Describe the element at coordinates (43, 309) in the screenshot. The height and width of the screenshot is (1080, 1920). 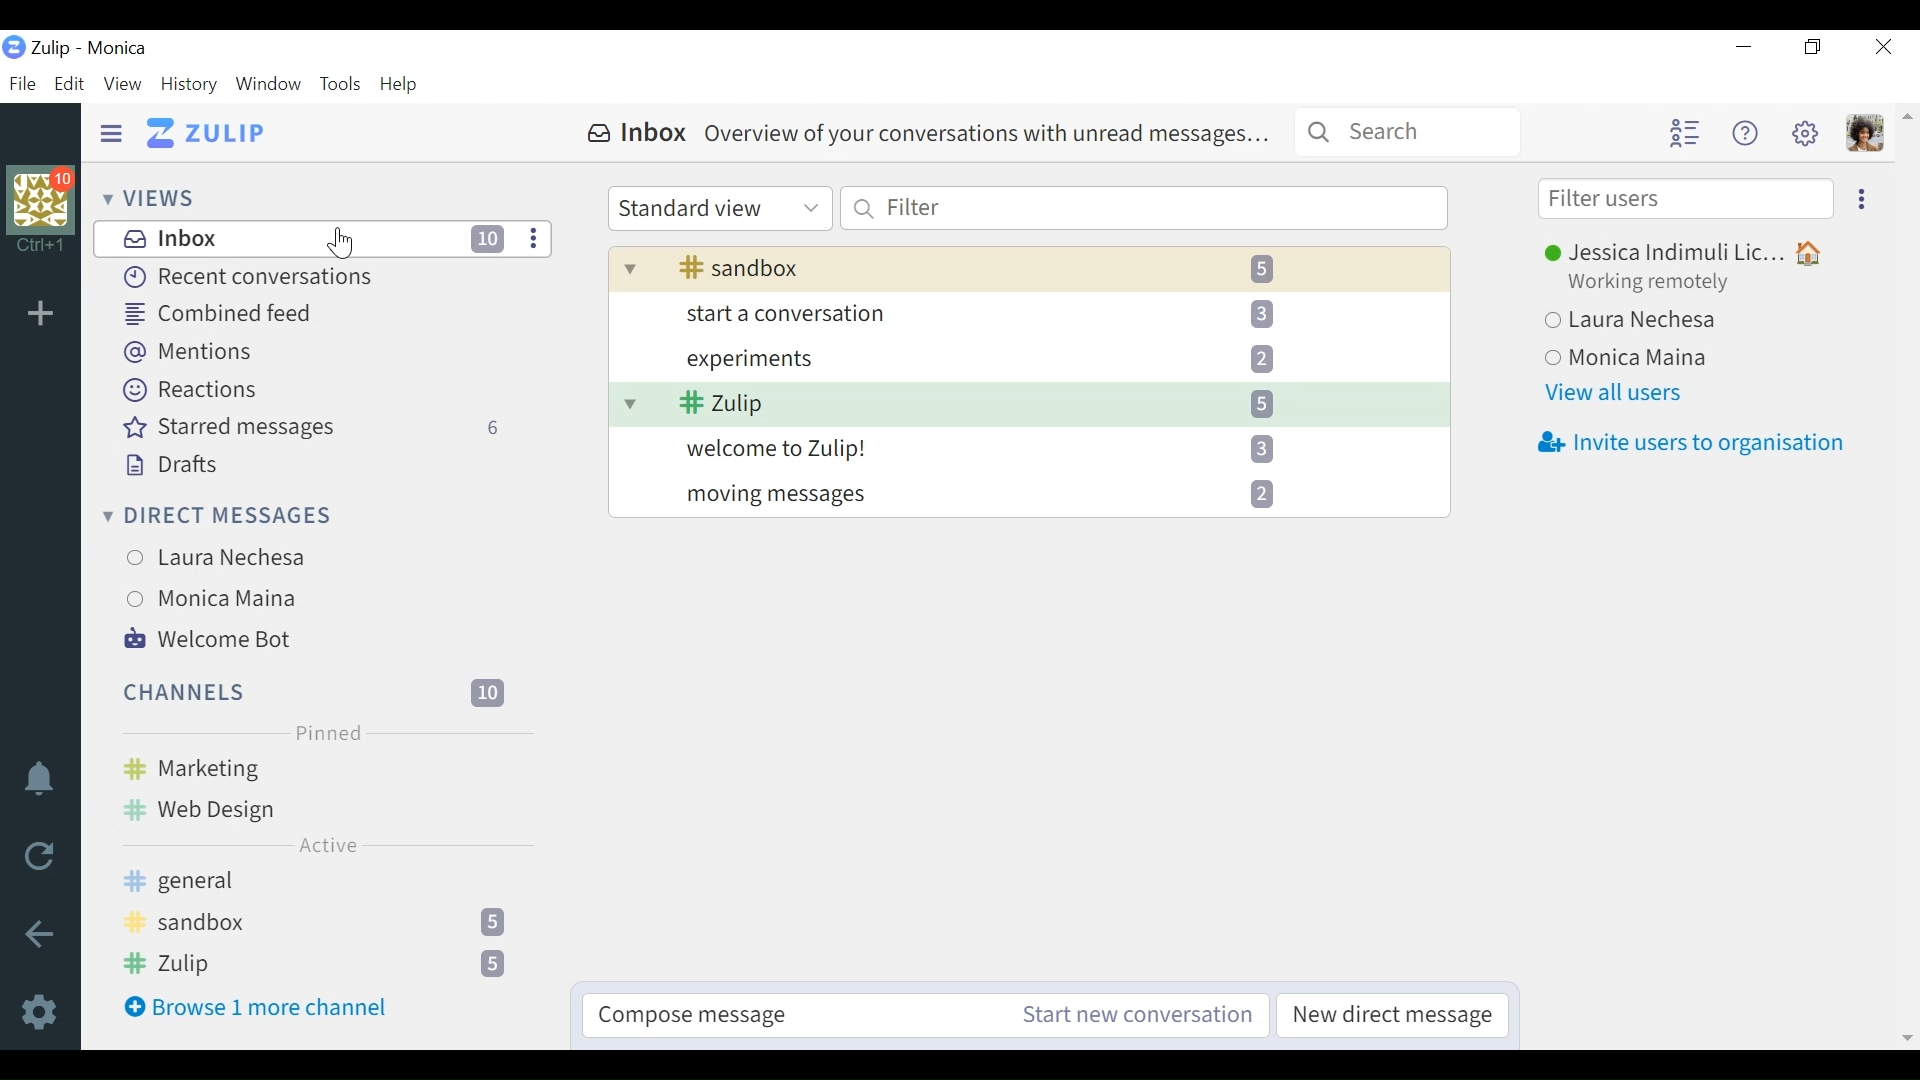
I see `Add organisation` at that location.